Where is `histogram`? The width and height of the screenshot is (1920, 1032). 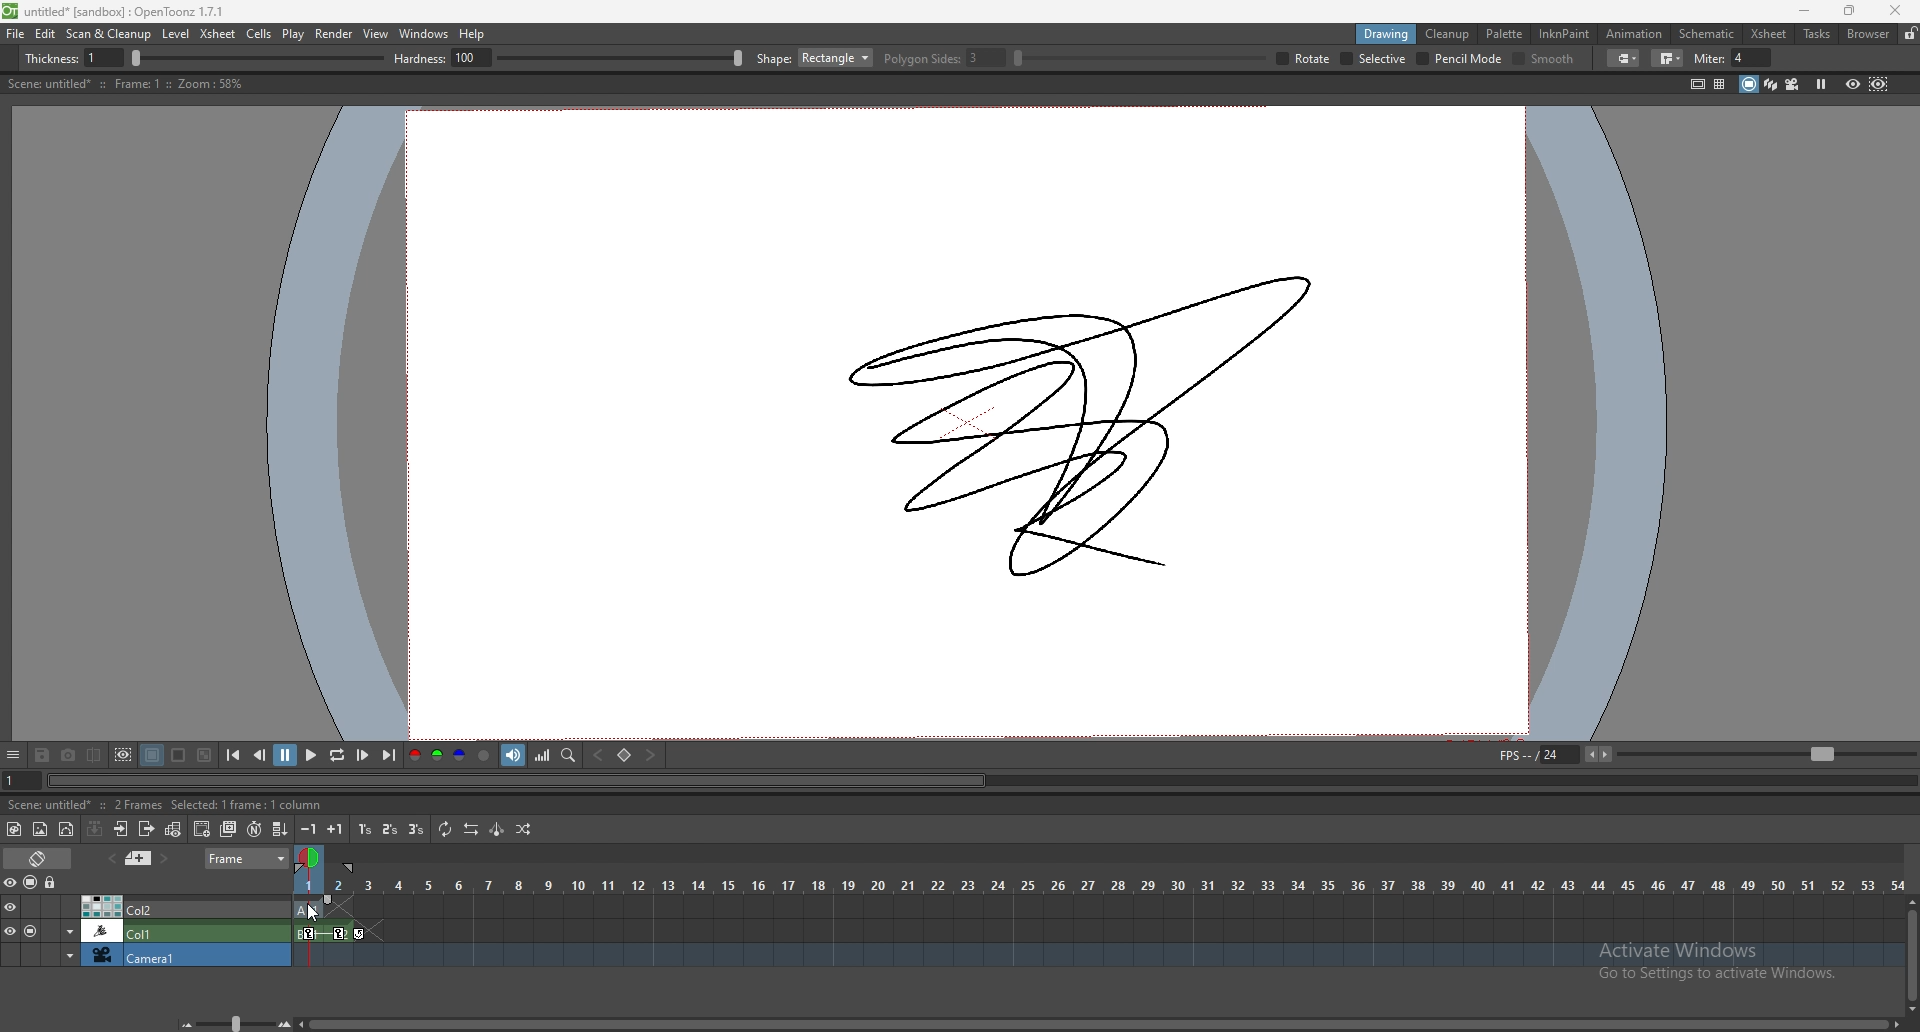
histogram is located at coordinates (542, 755).